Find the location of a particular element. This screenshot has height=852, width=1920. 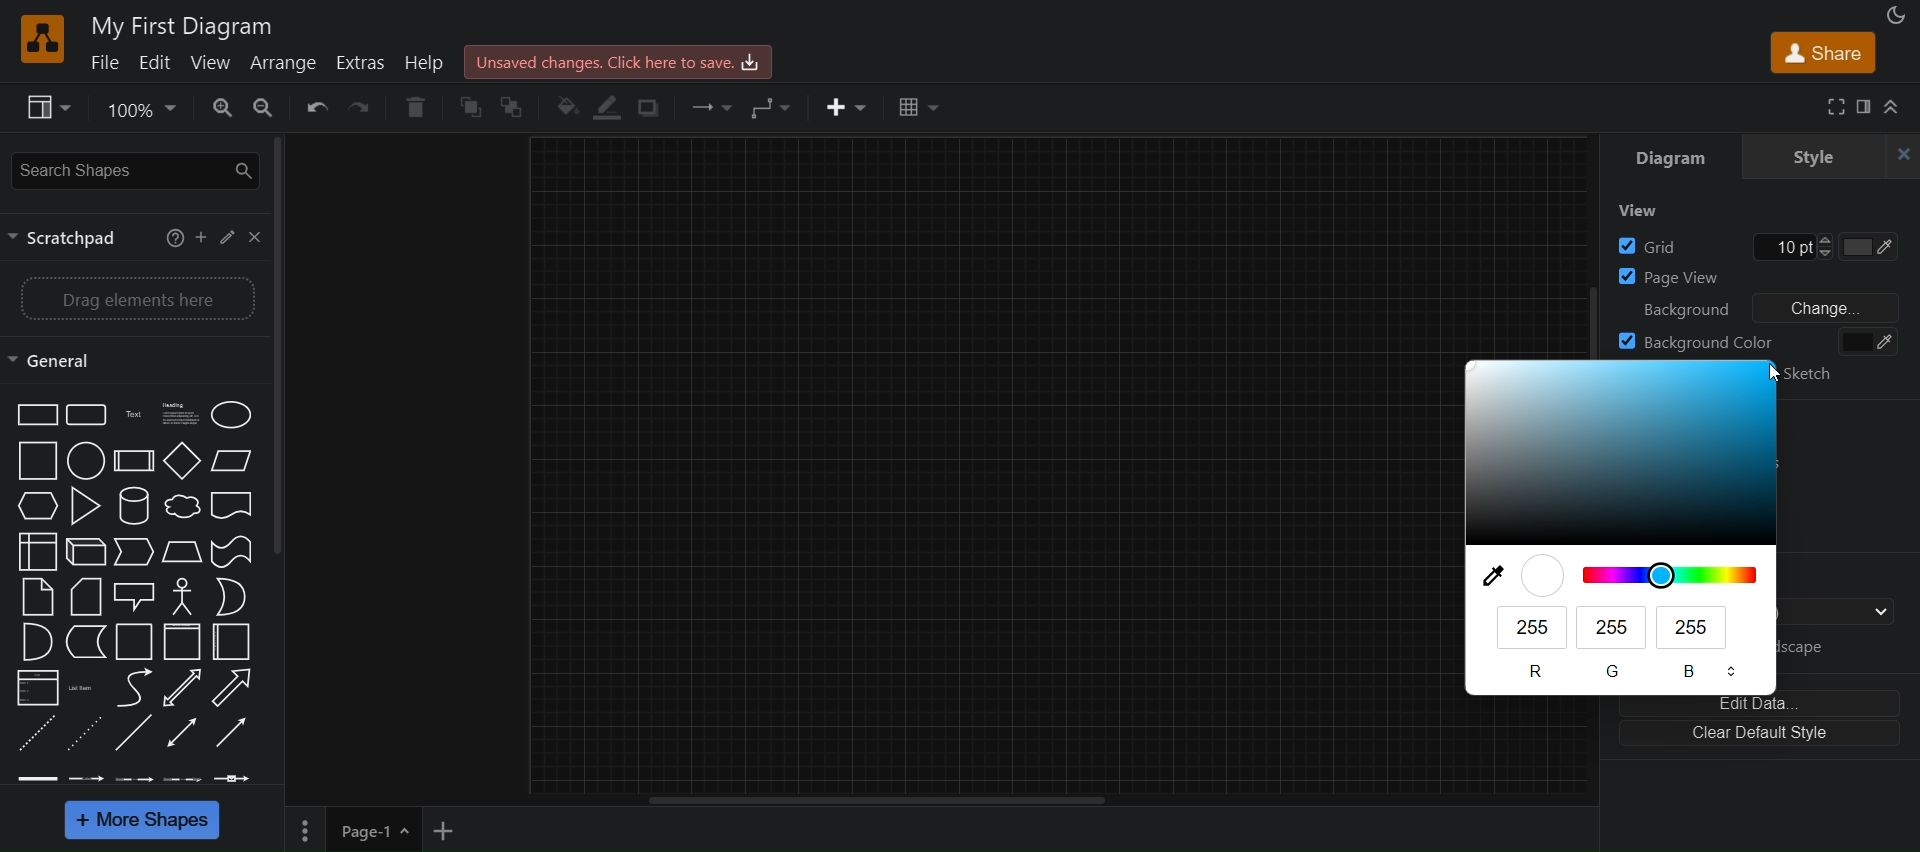

to front  is located at coordinates (471, 107).